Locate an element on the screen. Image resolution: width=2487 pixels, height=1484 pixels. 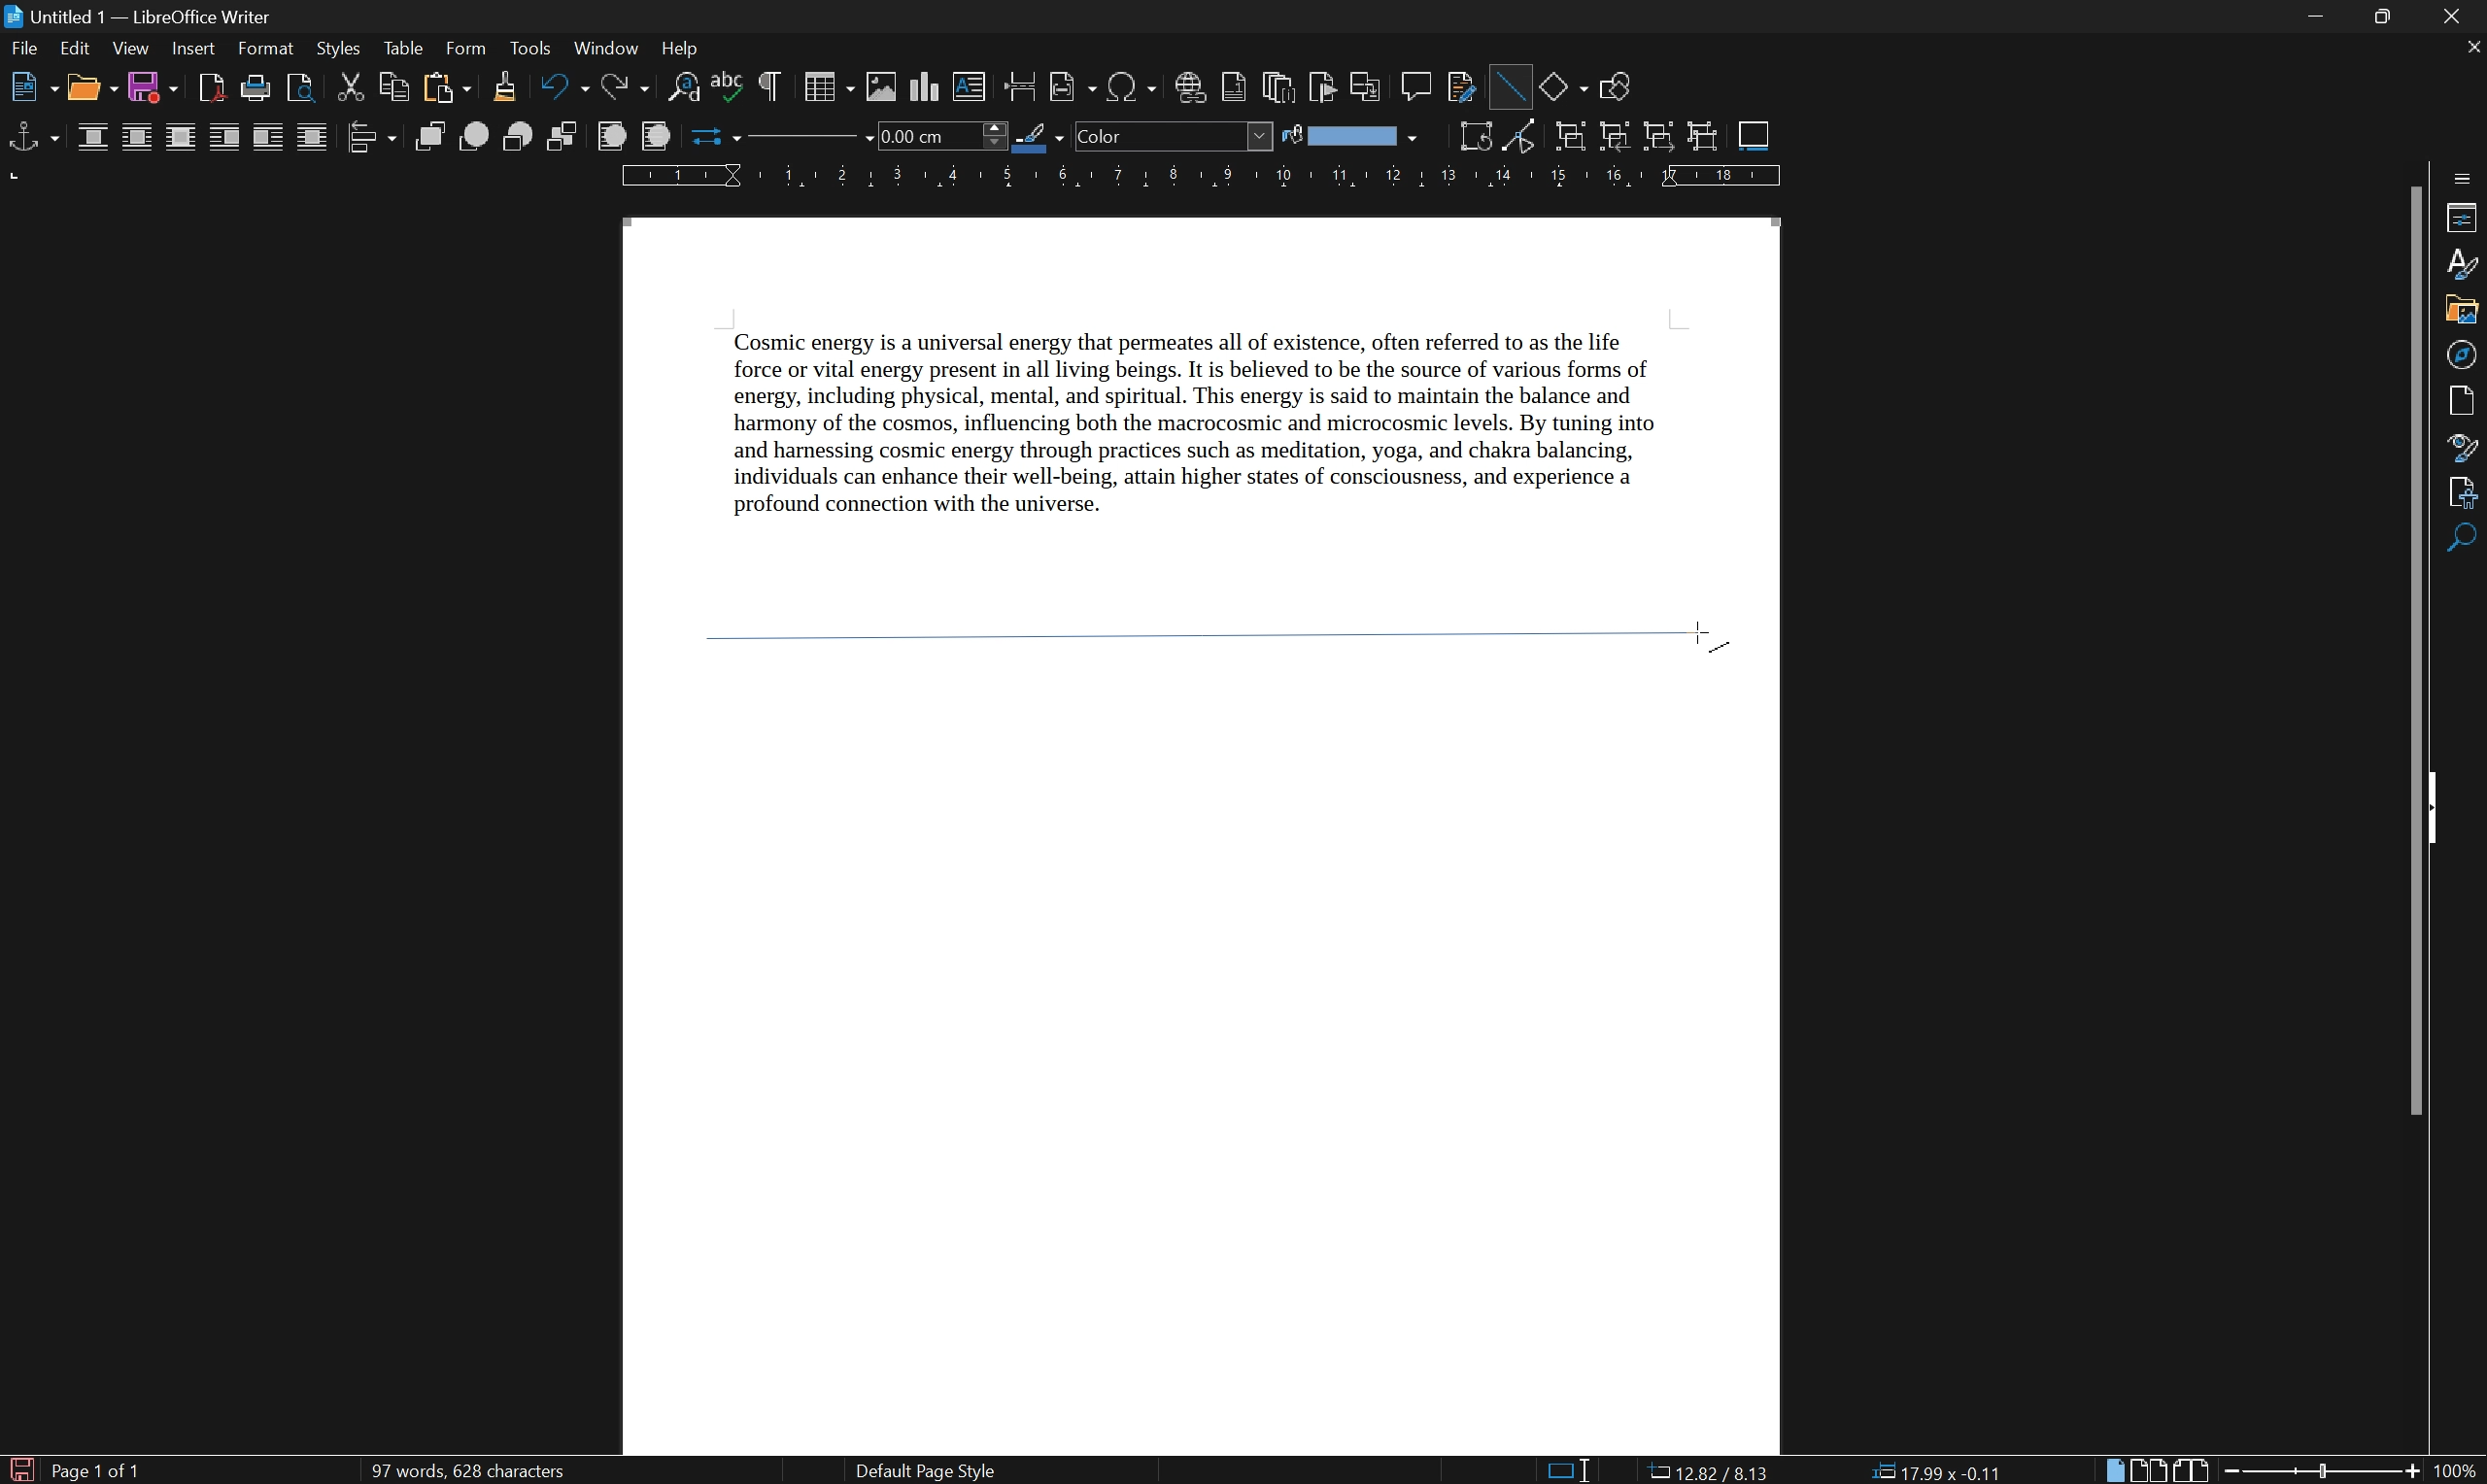
insert chart is located at coordinates (927, 86).